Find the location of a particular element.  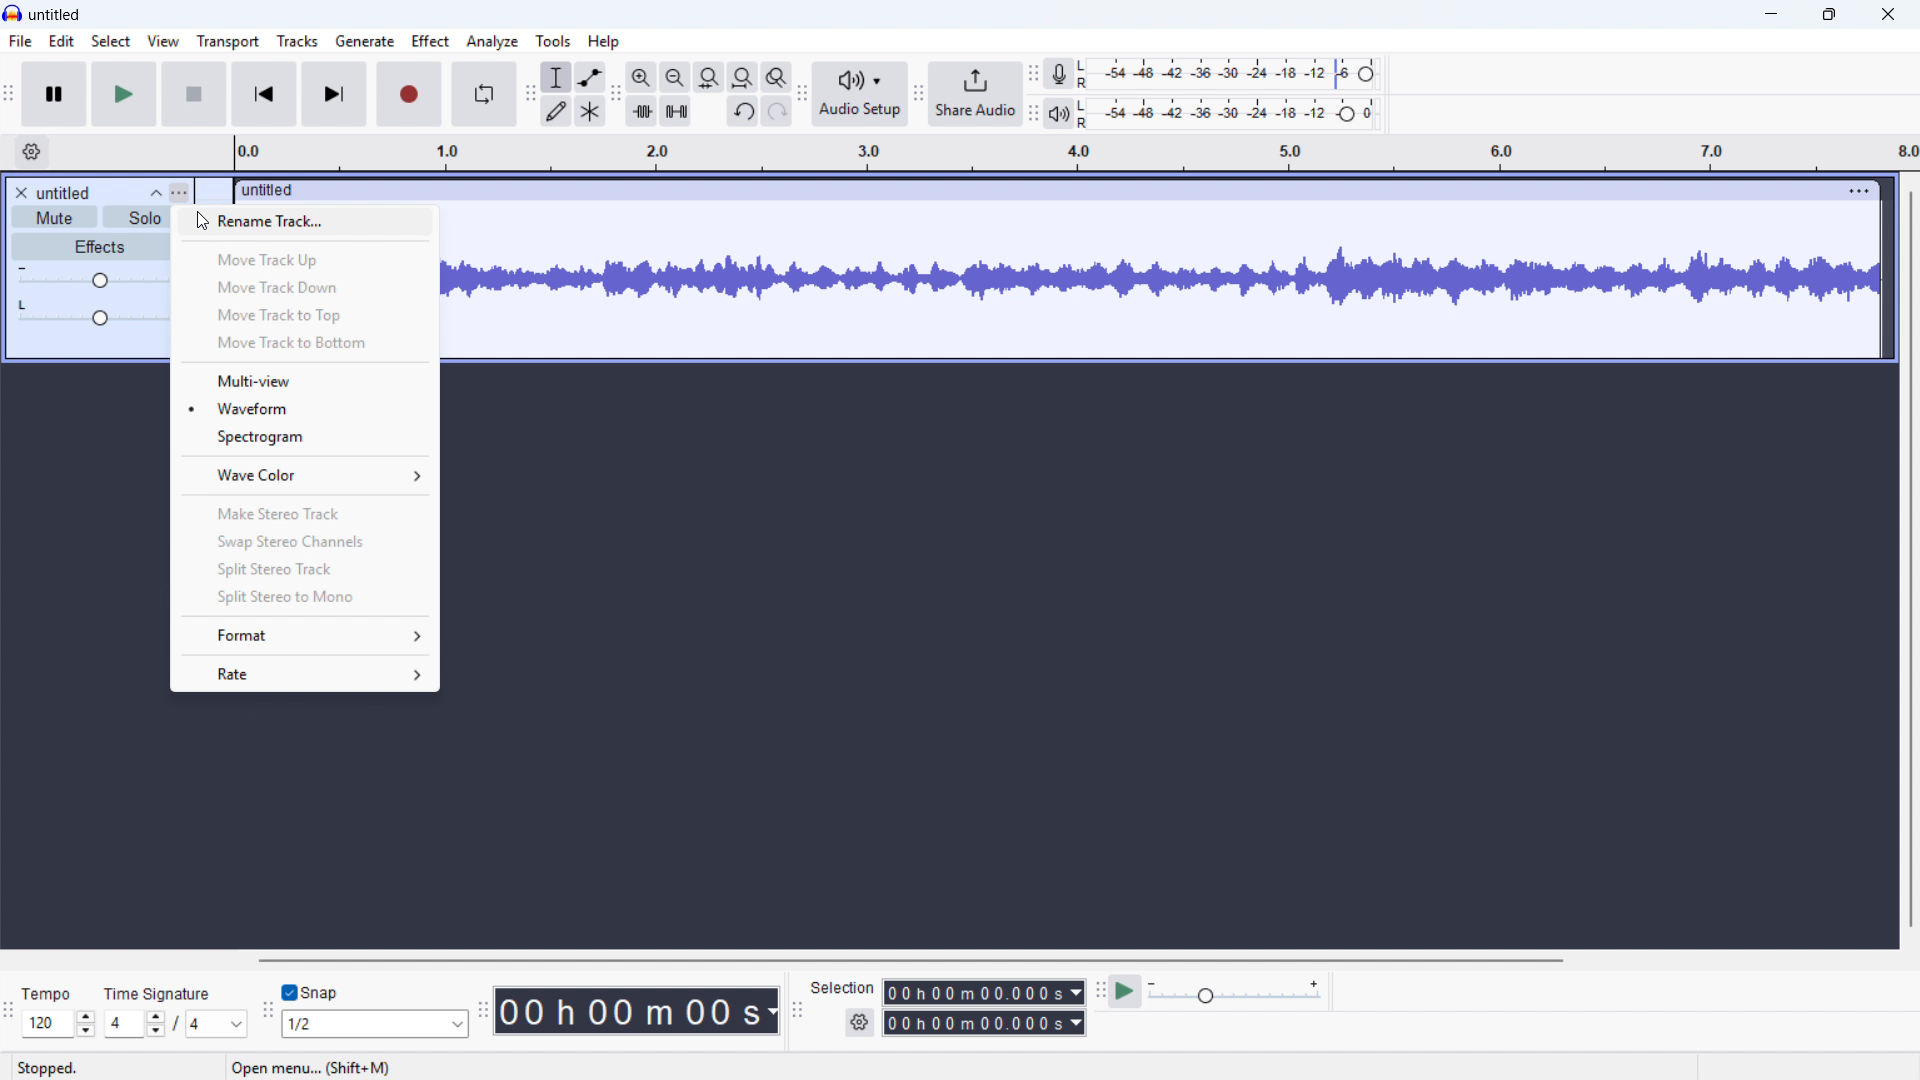

Click to drag  is located at coordinates (1035, 191).